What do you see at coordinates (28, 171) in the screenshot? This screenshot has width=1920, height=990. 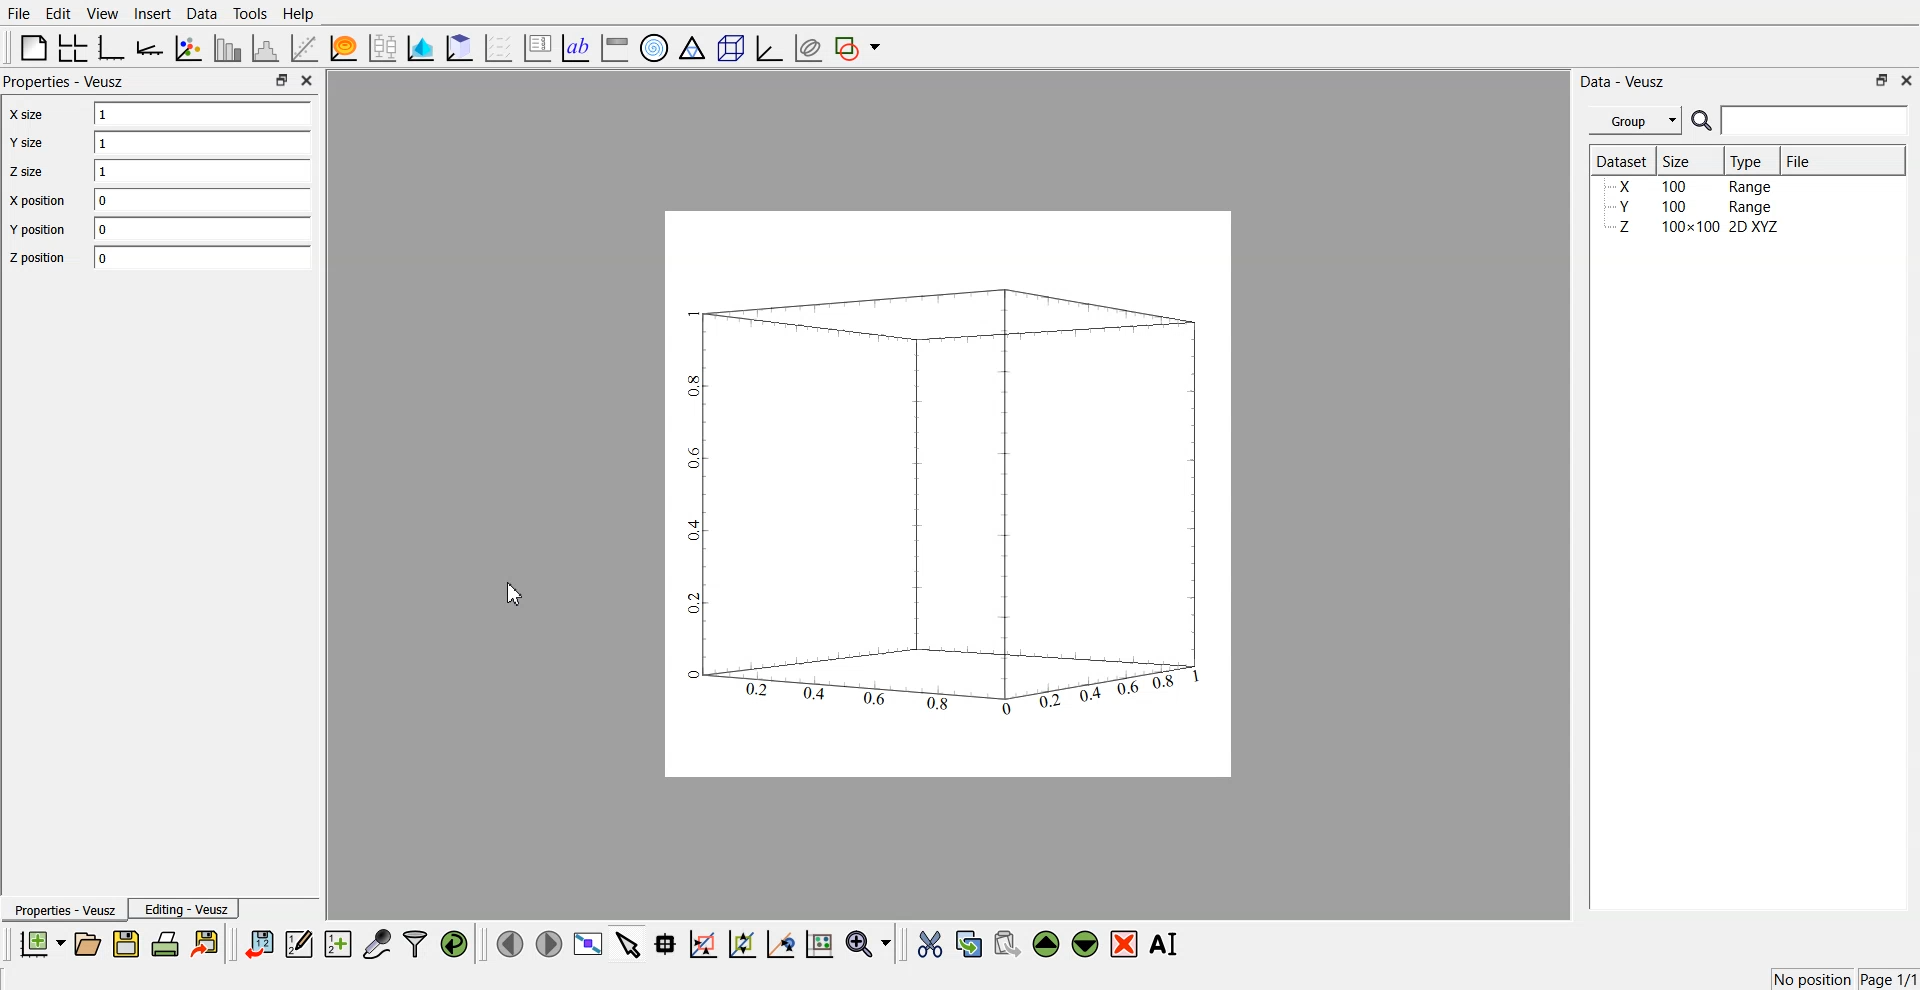 I see `Z size` at bounding box center [28, 171].